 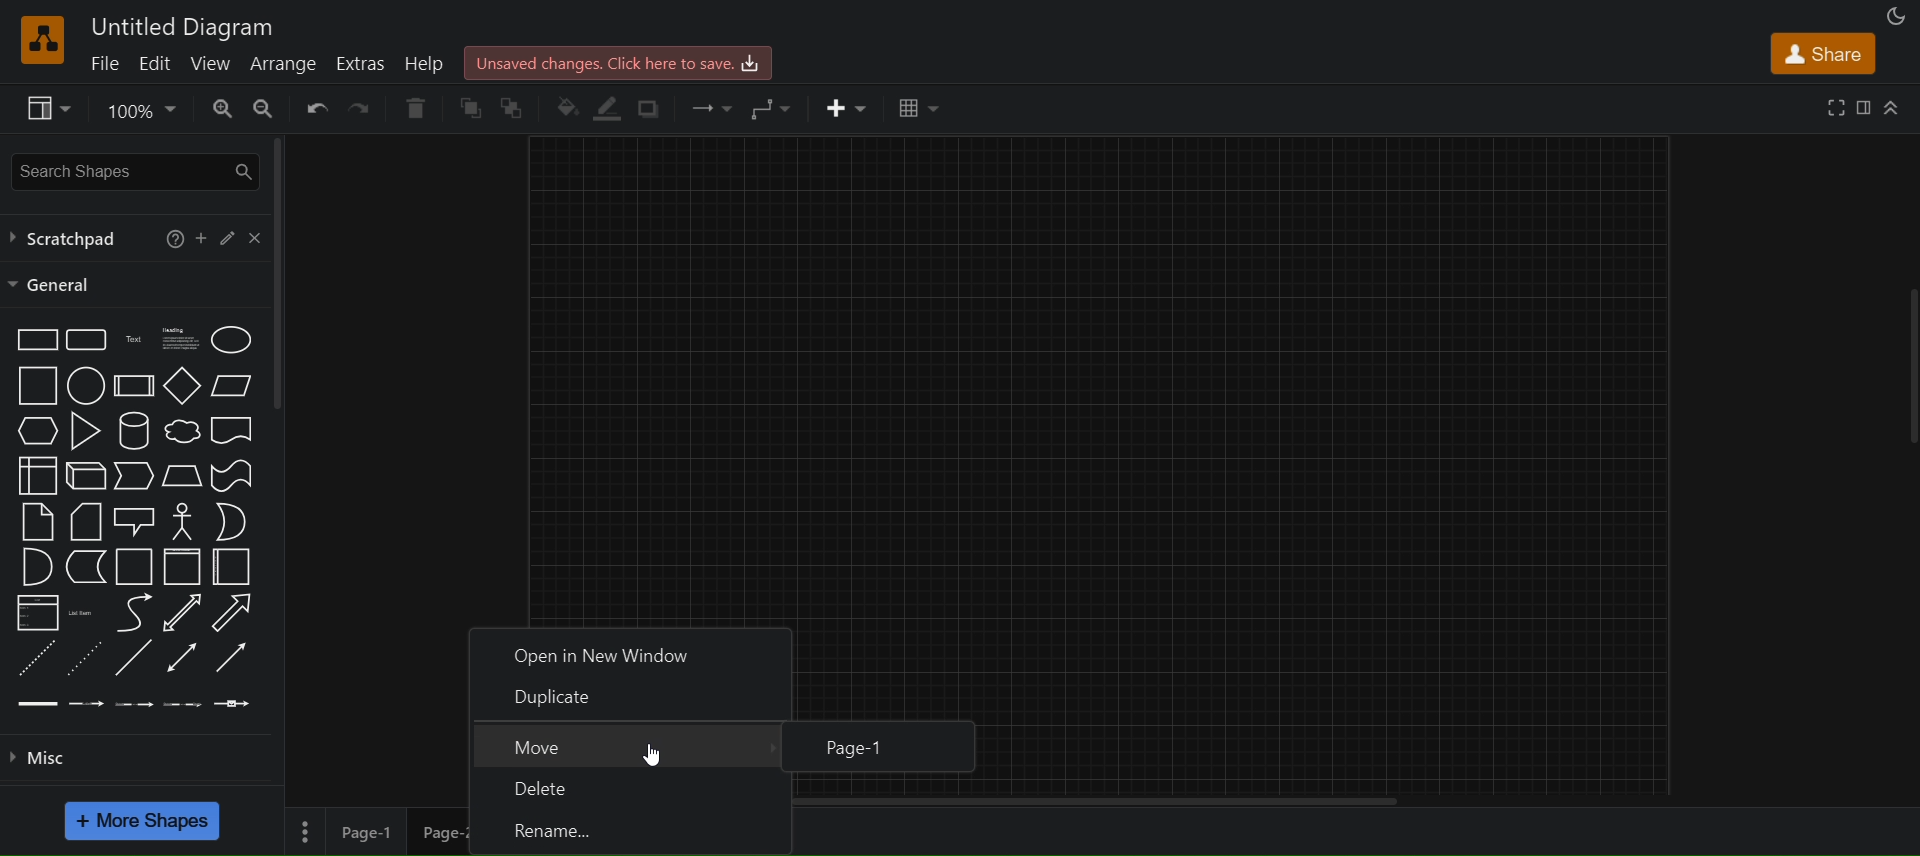 I want to click on note, so click(x=35, y=521).